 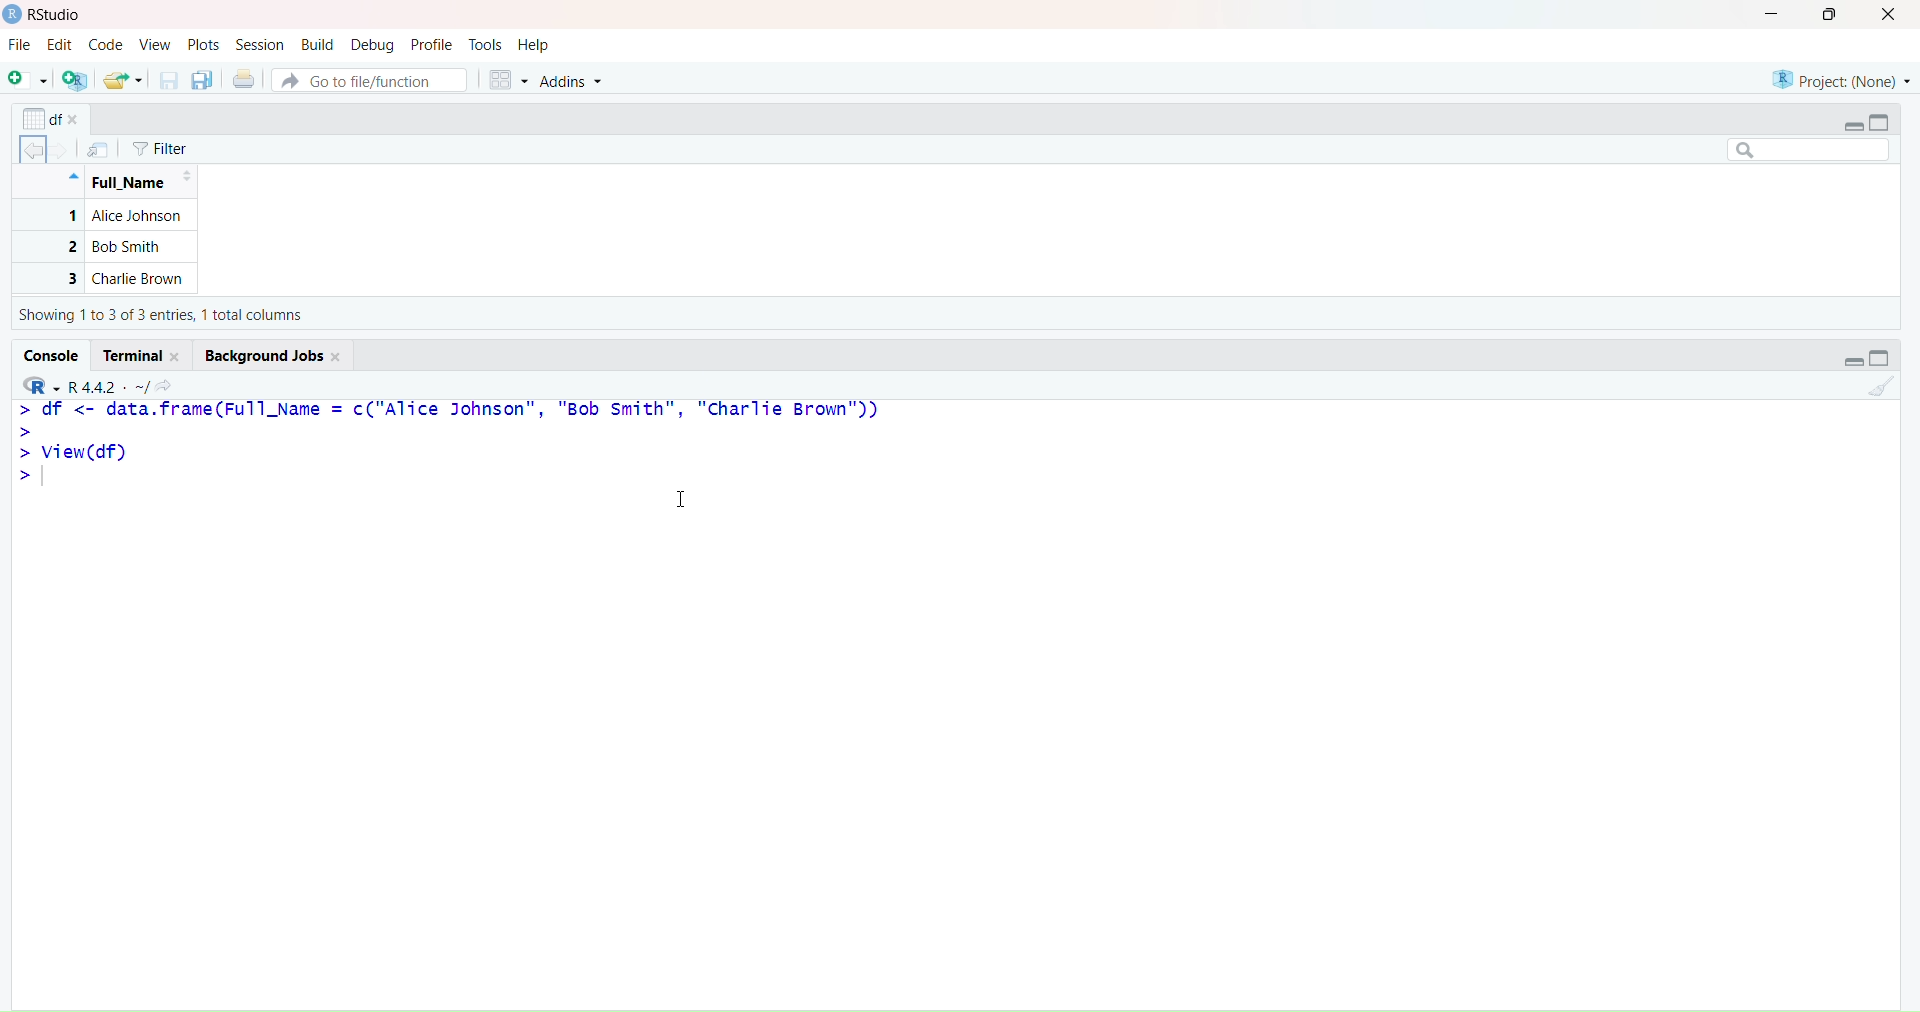 I want to click on Background Jobs, so click(x=274, y=354).